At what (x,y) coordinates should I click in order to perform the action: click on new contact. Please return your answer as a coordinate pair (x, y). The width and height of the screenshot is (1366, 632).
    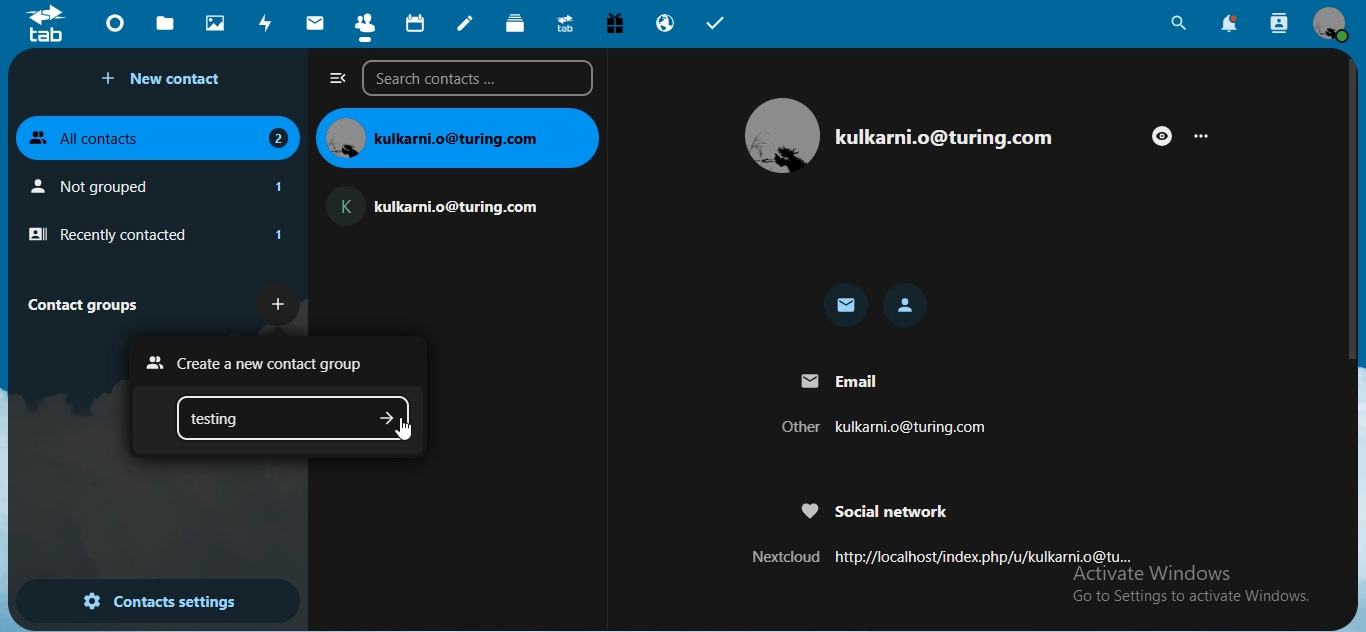
    Looking at the image, I should click on (166, 79).